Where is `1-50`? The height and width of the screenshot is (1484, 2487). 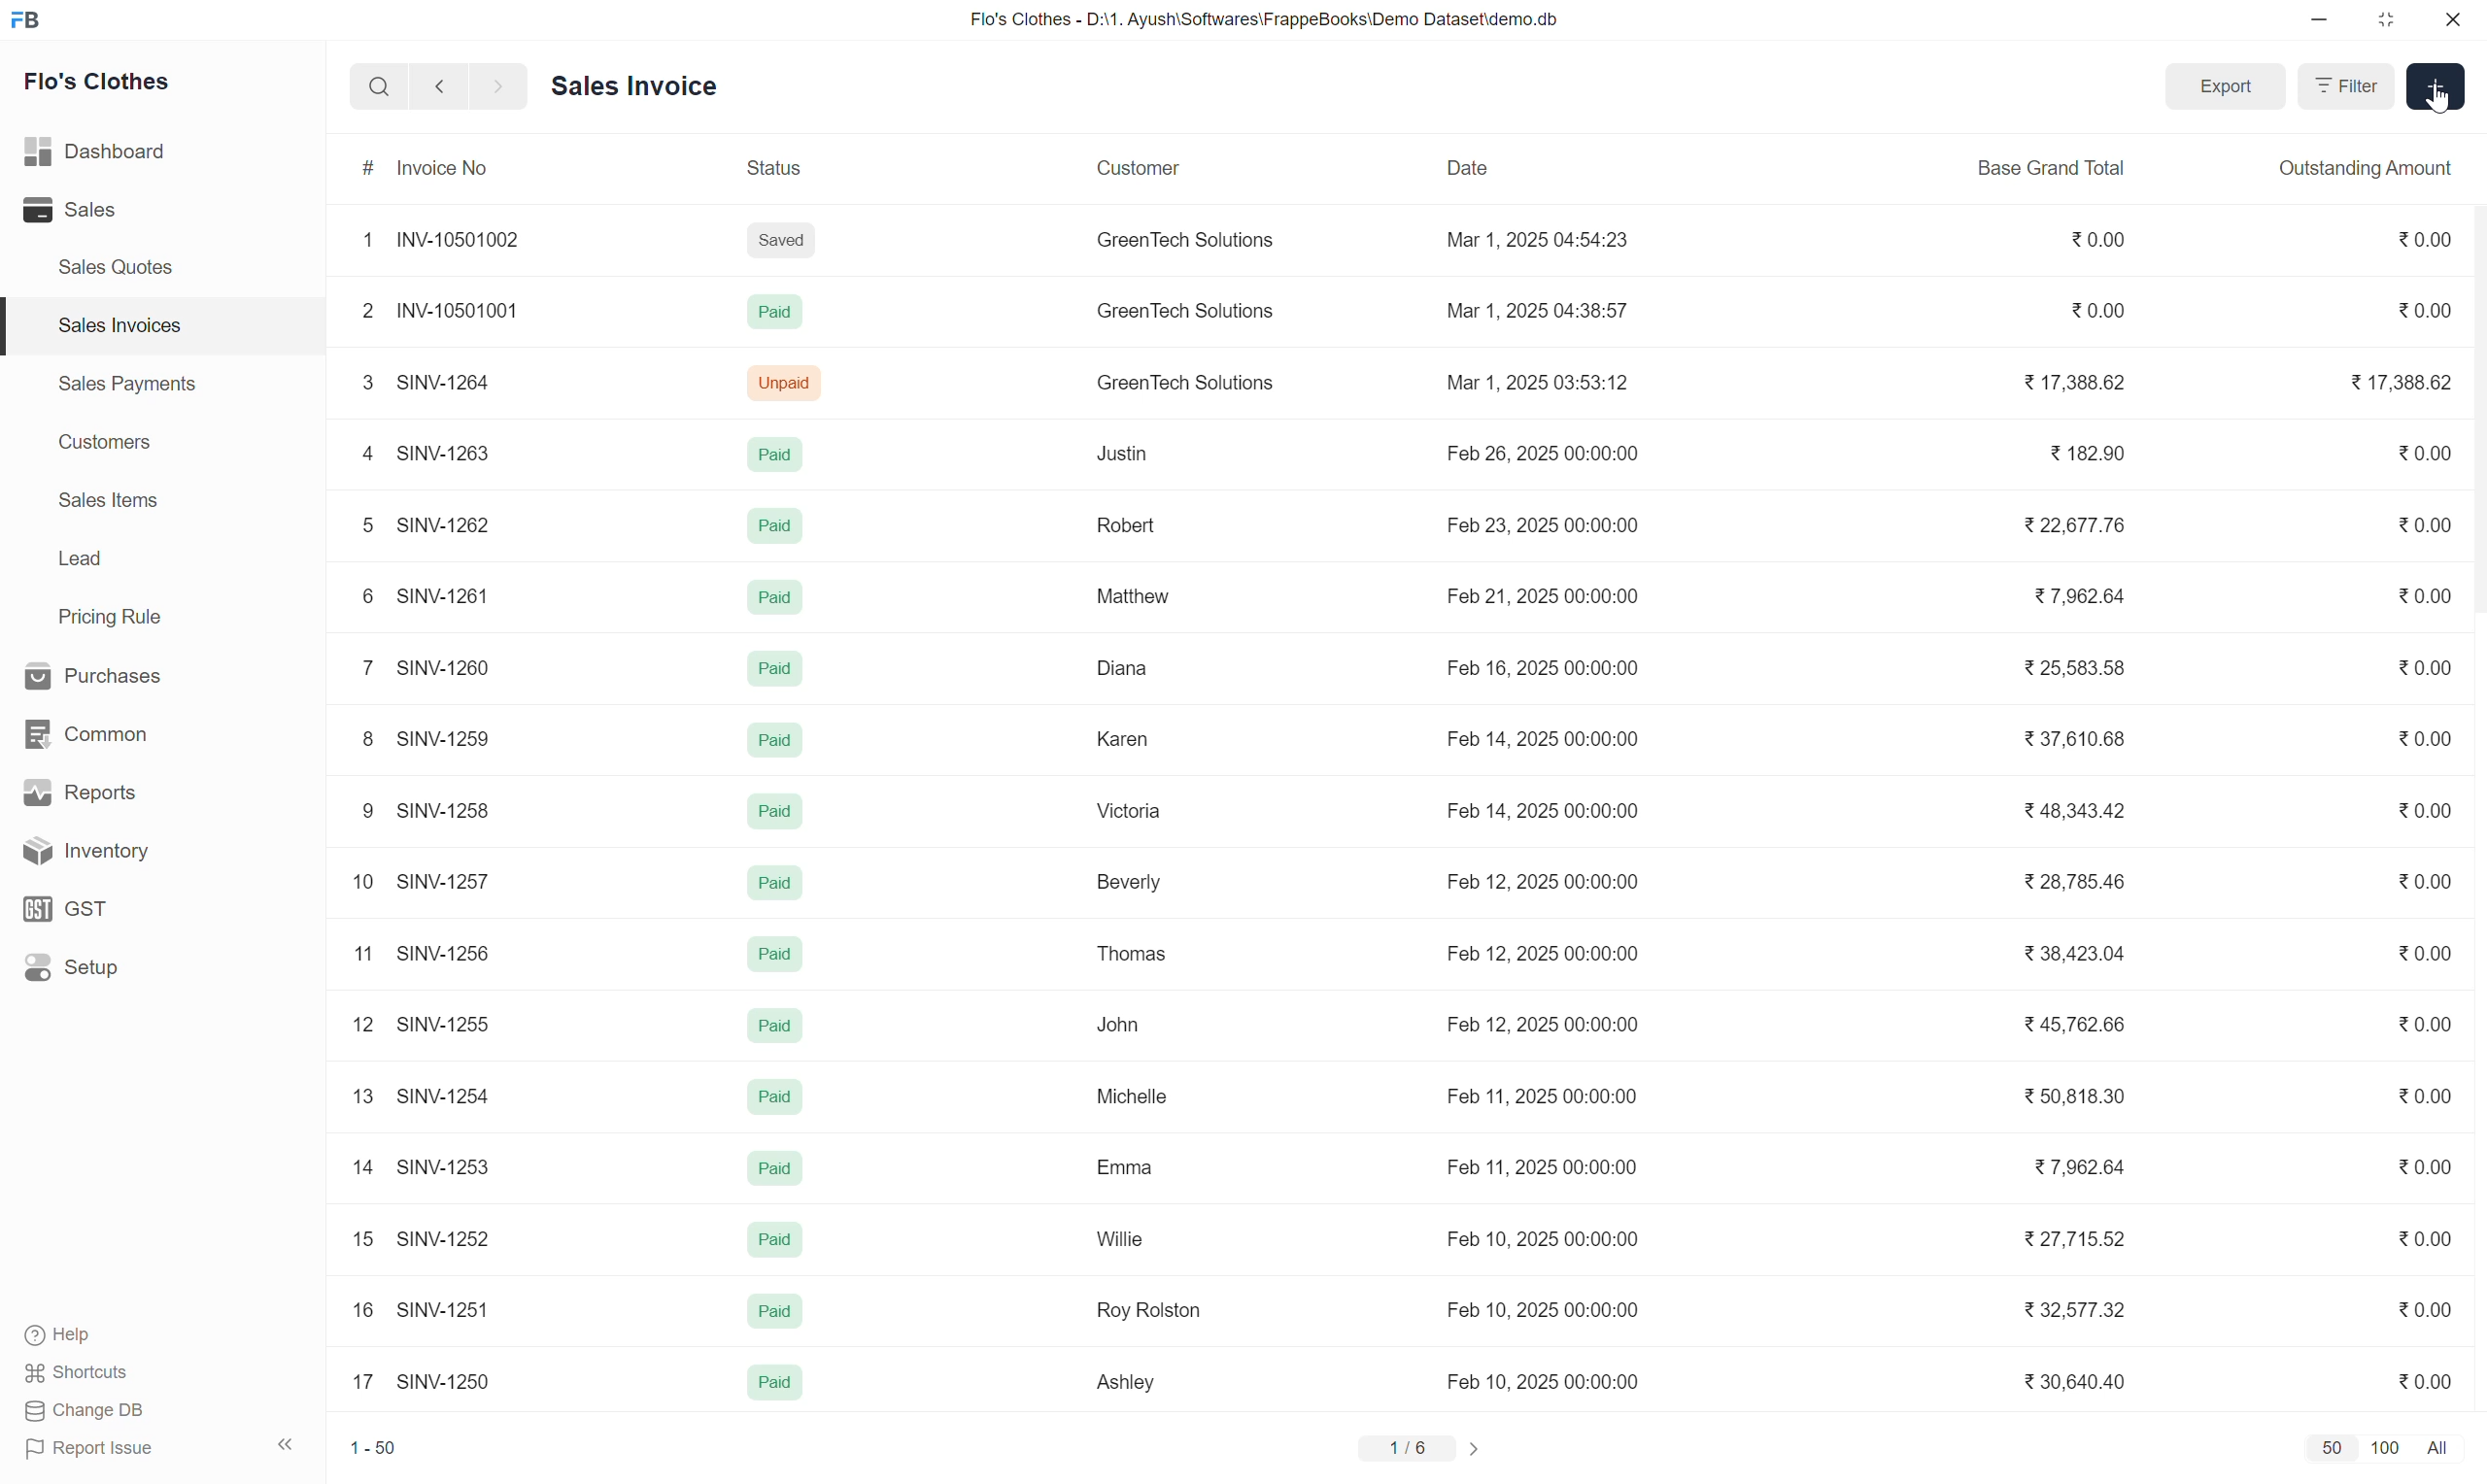 1-50 is located at coordinates (386, 1444).